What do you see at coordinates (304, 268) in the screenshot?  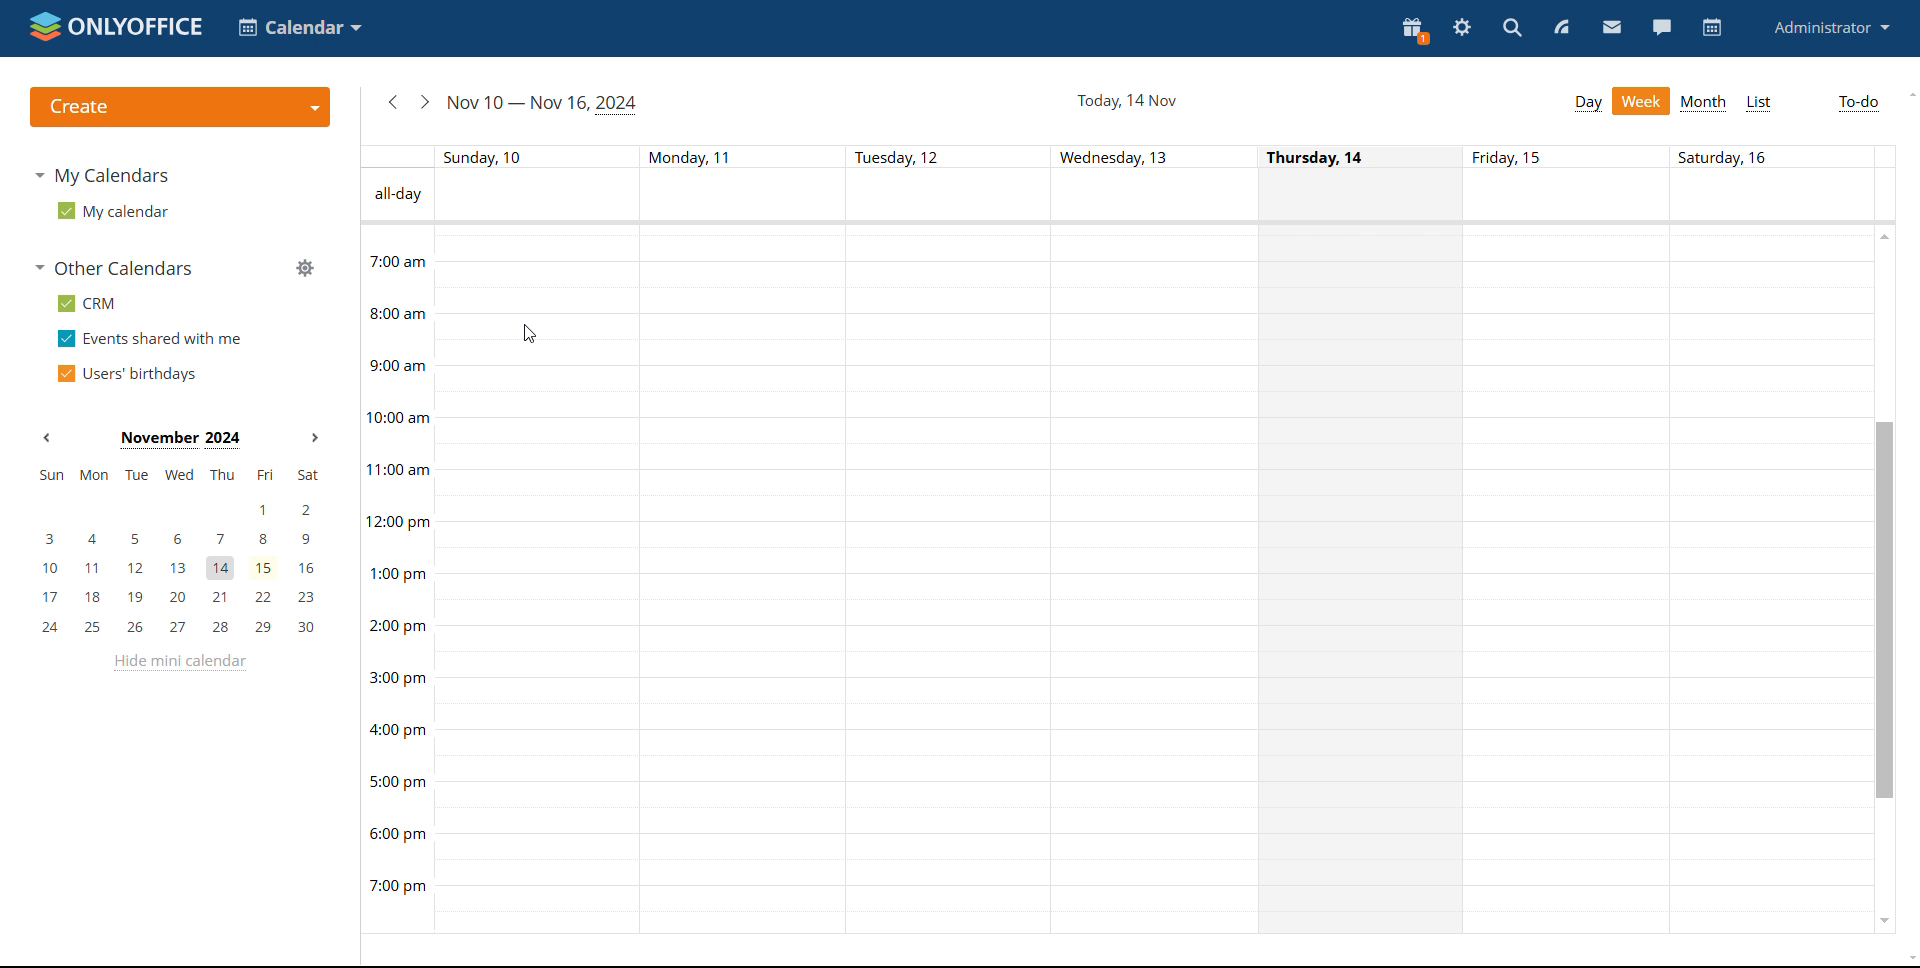 I see `manage` at bounding box center [304, 268].